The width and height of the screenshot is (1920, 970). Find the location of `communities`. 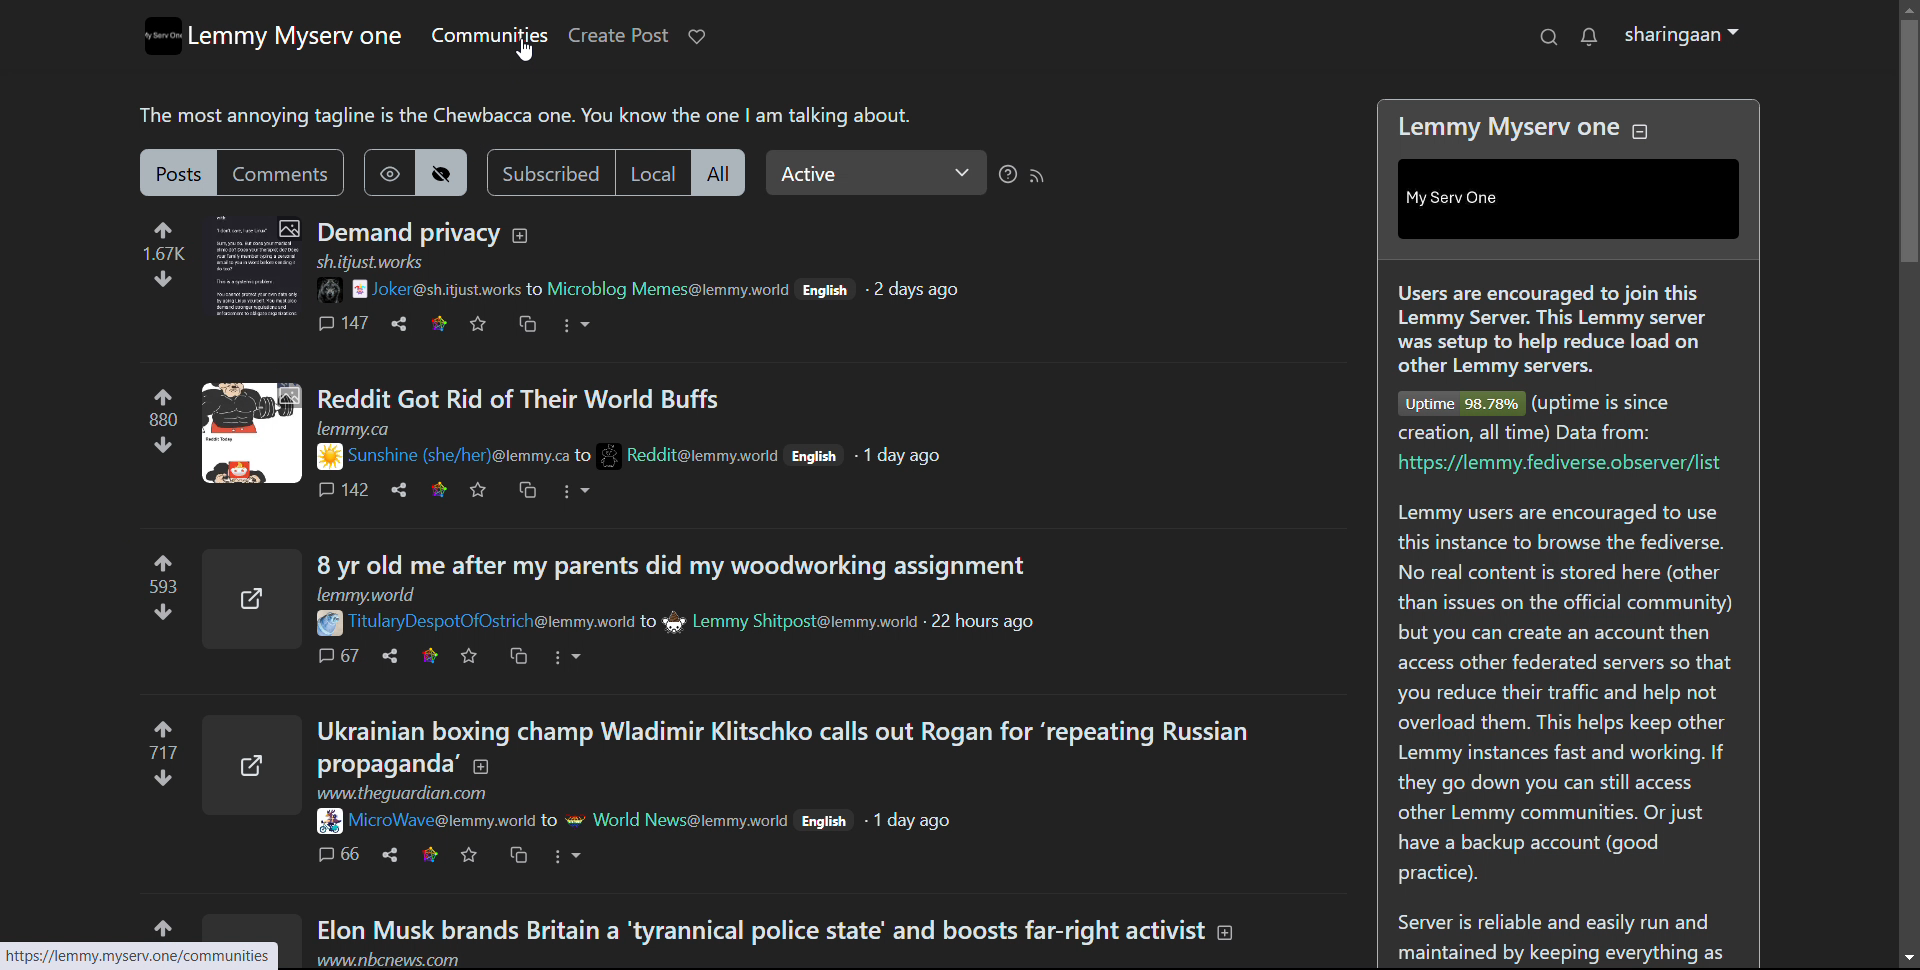

communities is located at coordinates (488, 35).